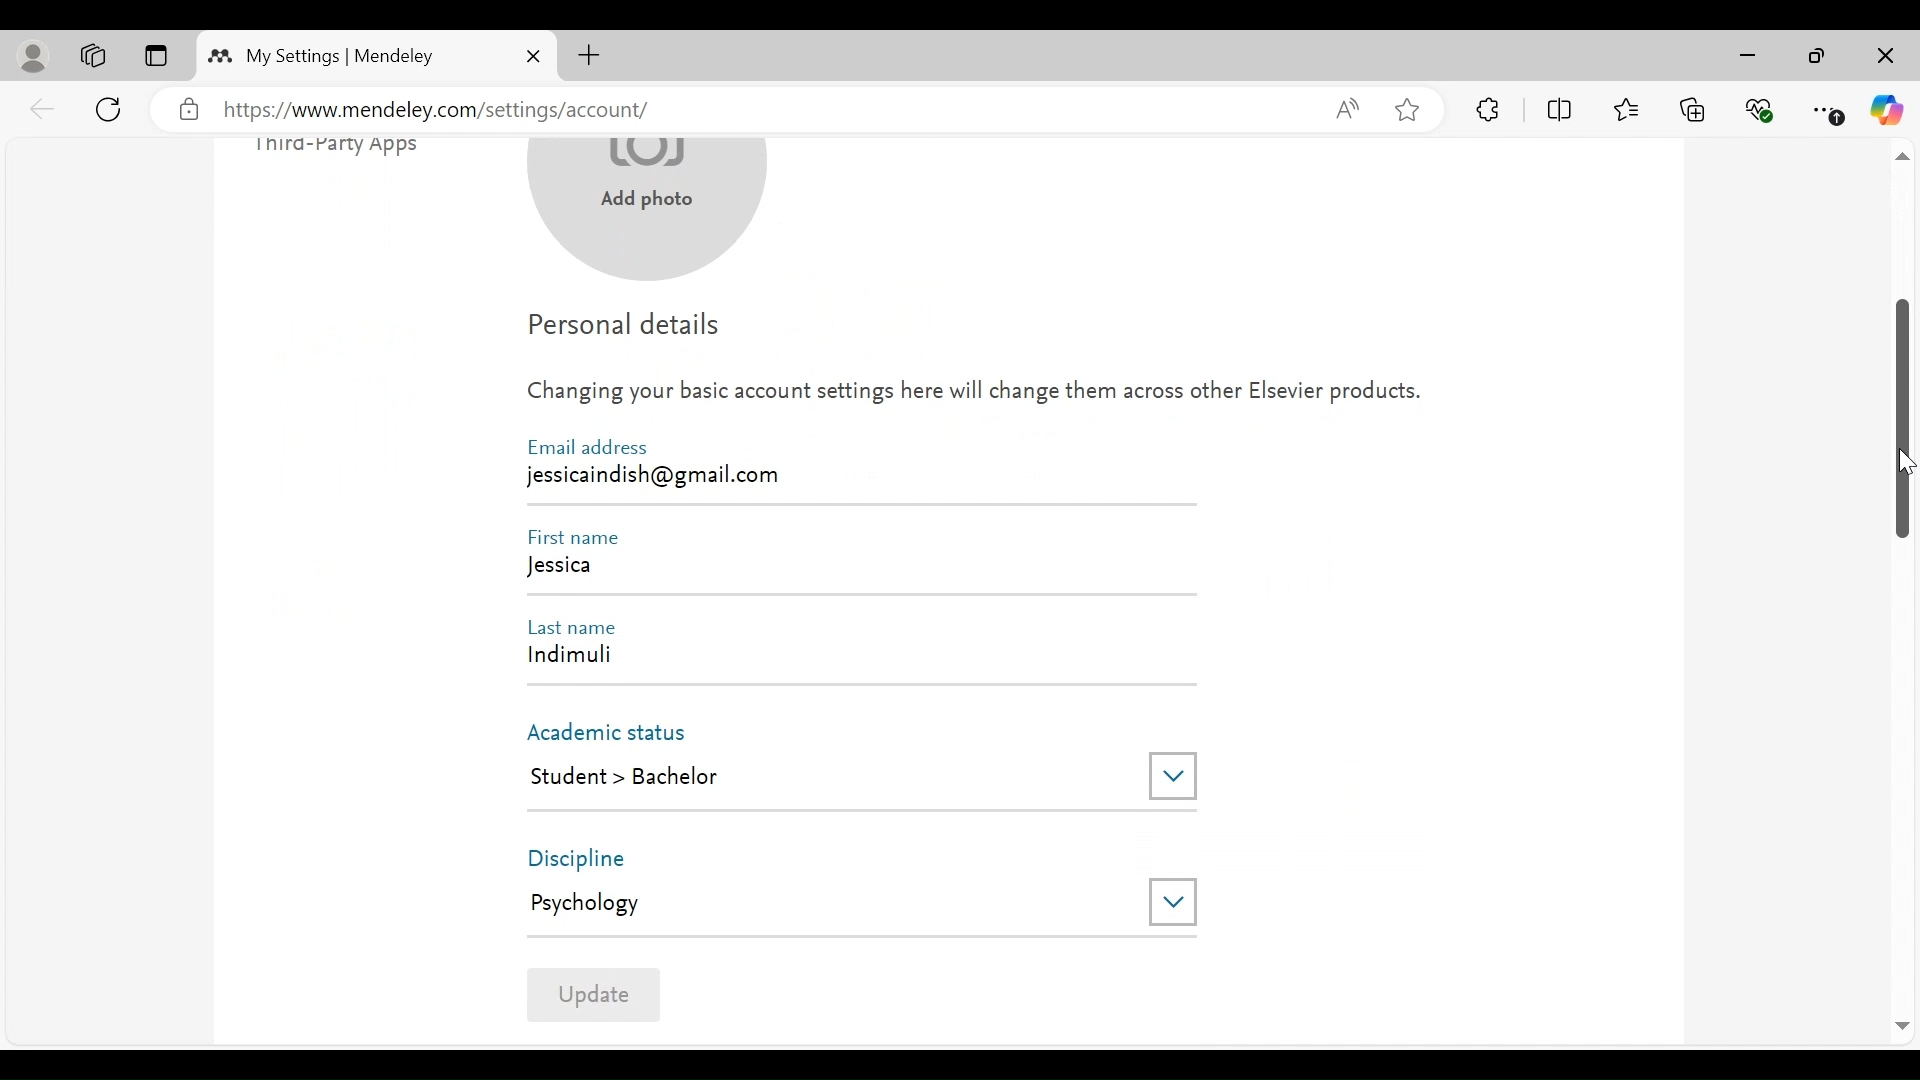 This screenshot has width=1920, height=1080. I want to click on Email Address, so click(587, 447).